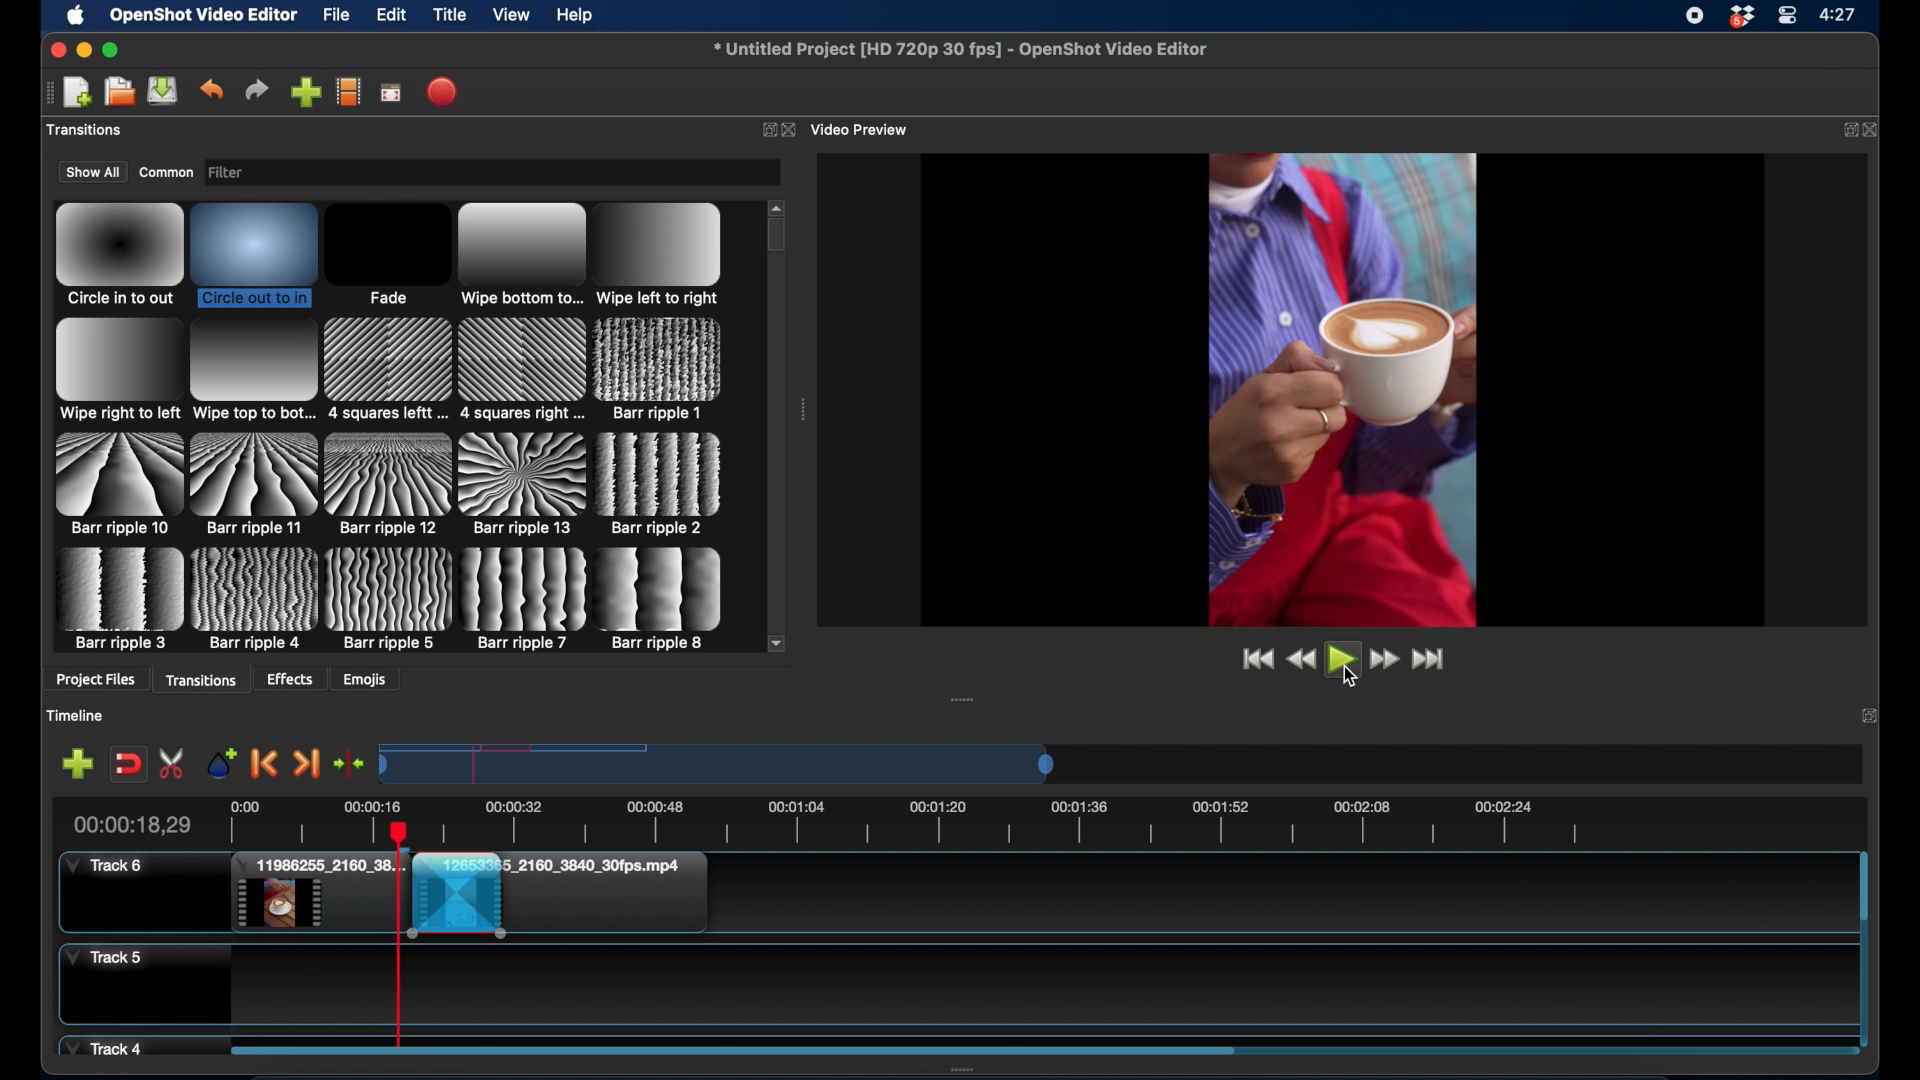  Describe the element at coordinates (291, 679) in the screenshot. I see `effects` at that location.